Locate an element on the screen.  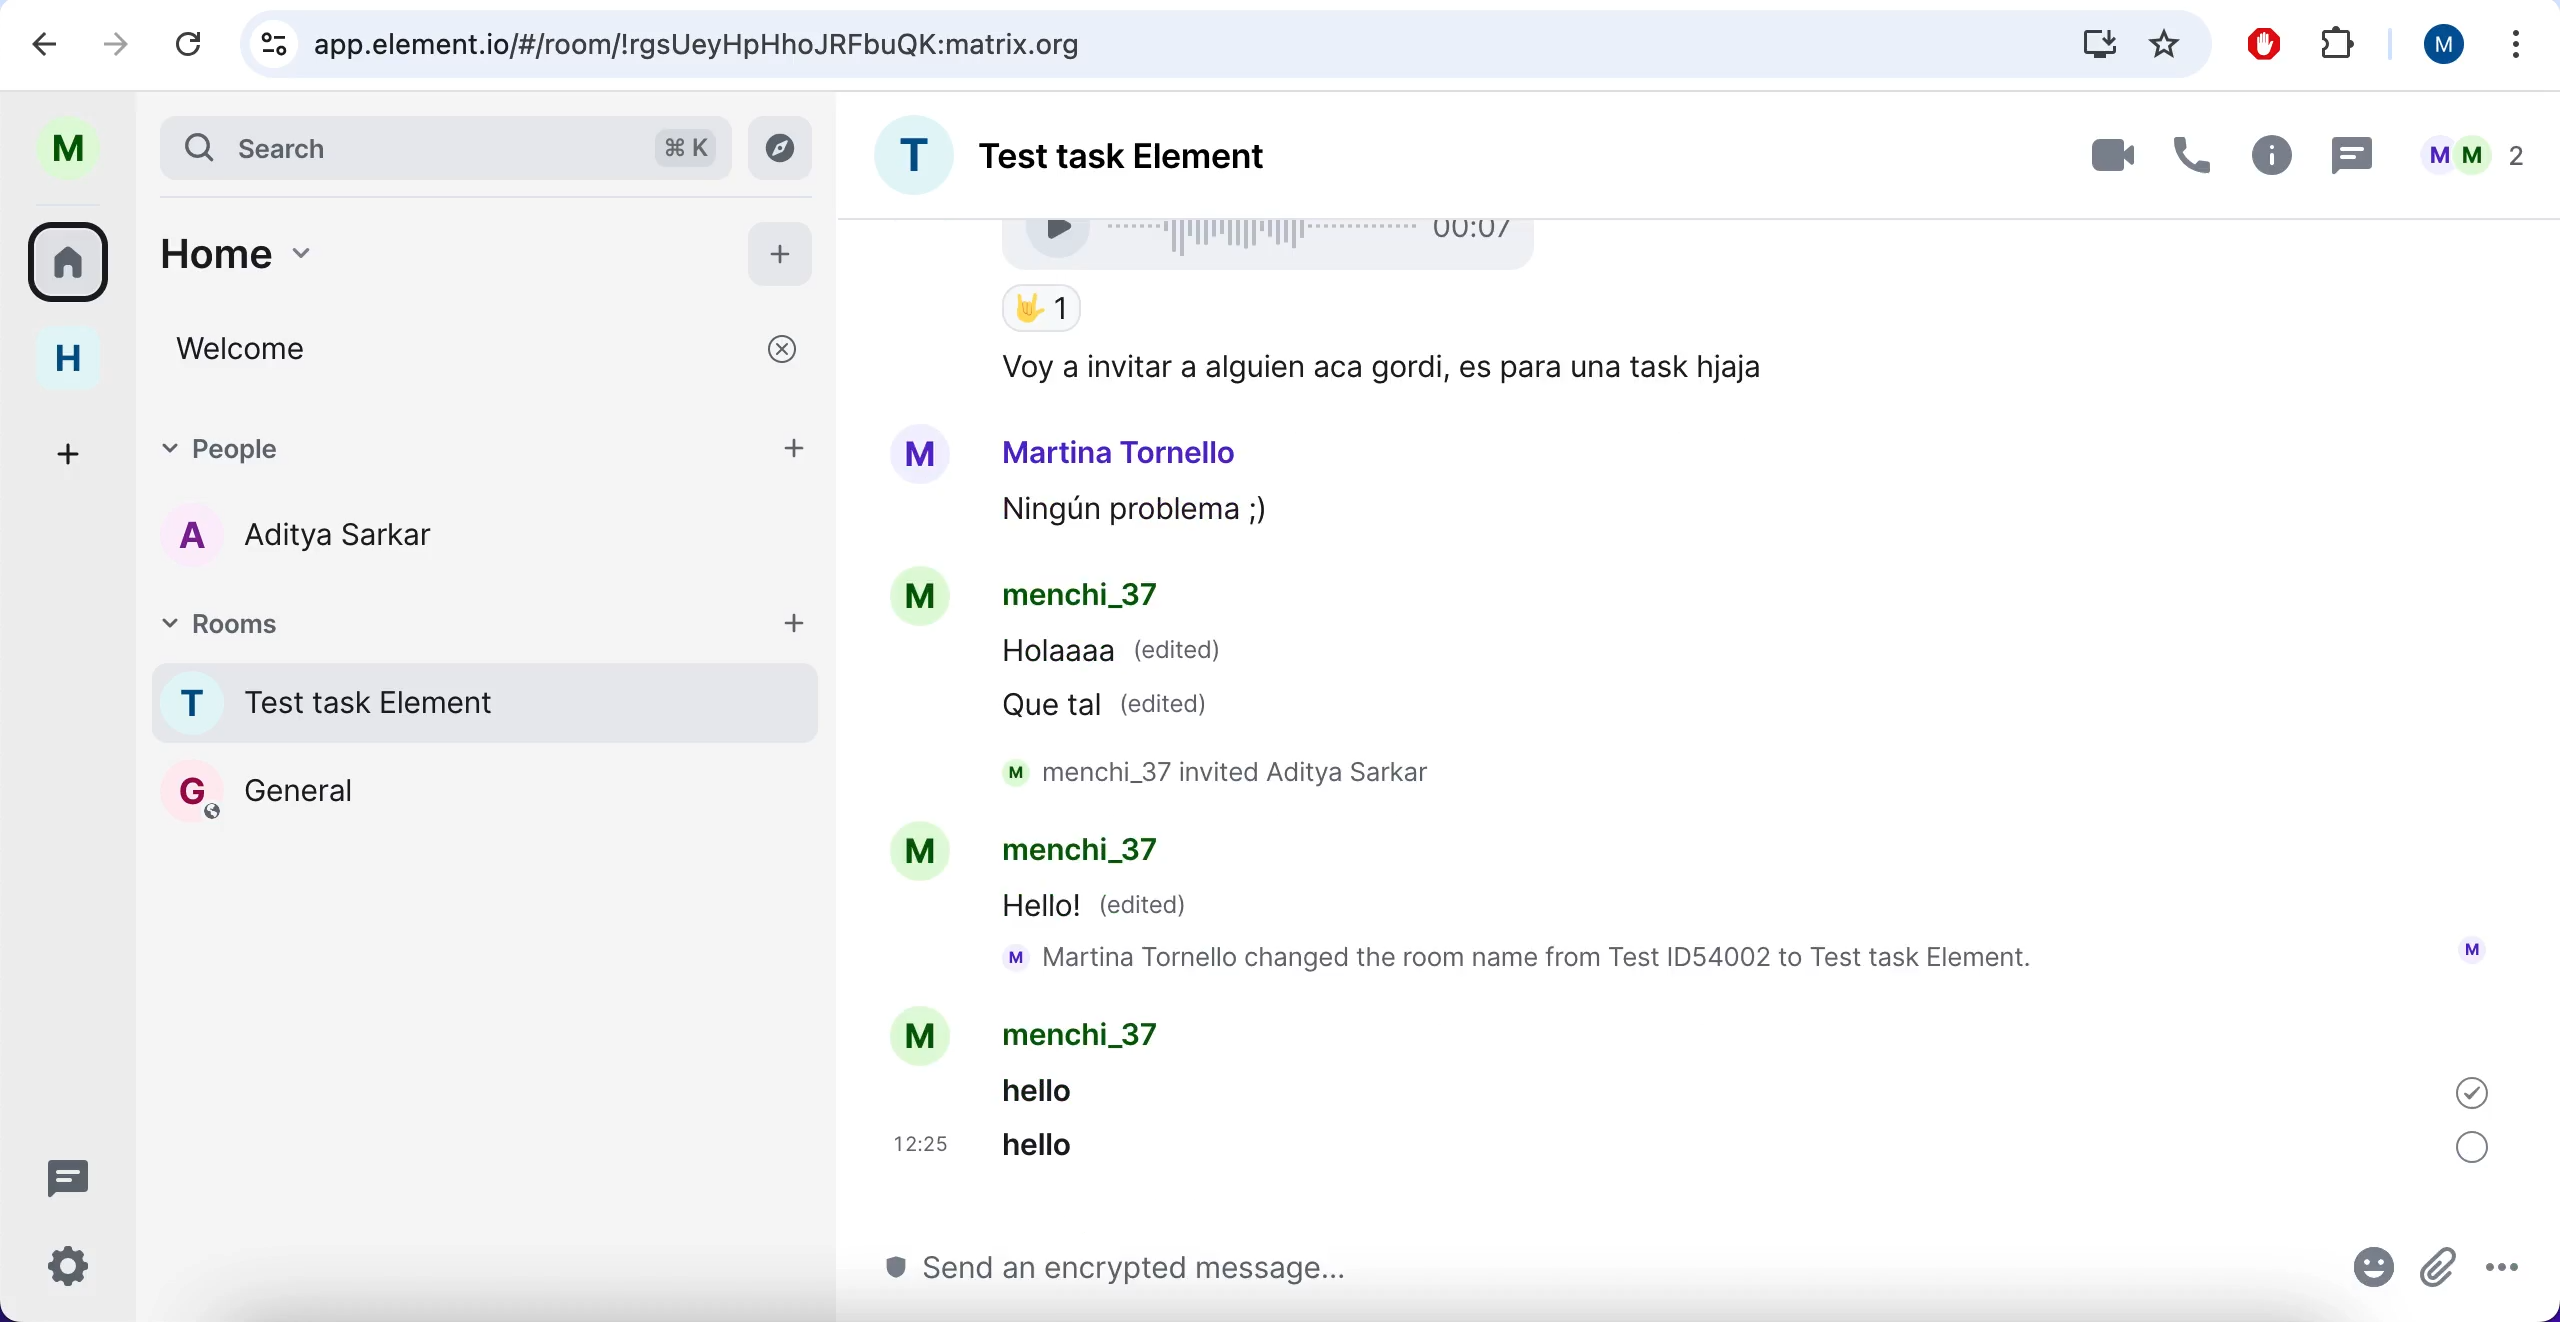
M menchi_3/ Invited Aditya Sarkar is located at coordinates (1216, 770).